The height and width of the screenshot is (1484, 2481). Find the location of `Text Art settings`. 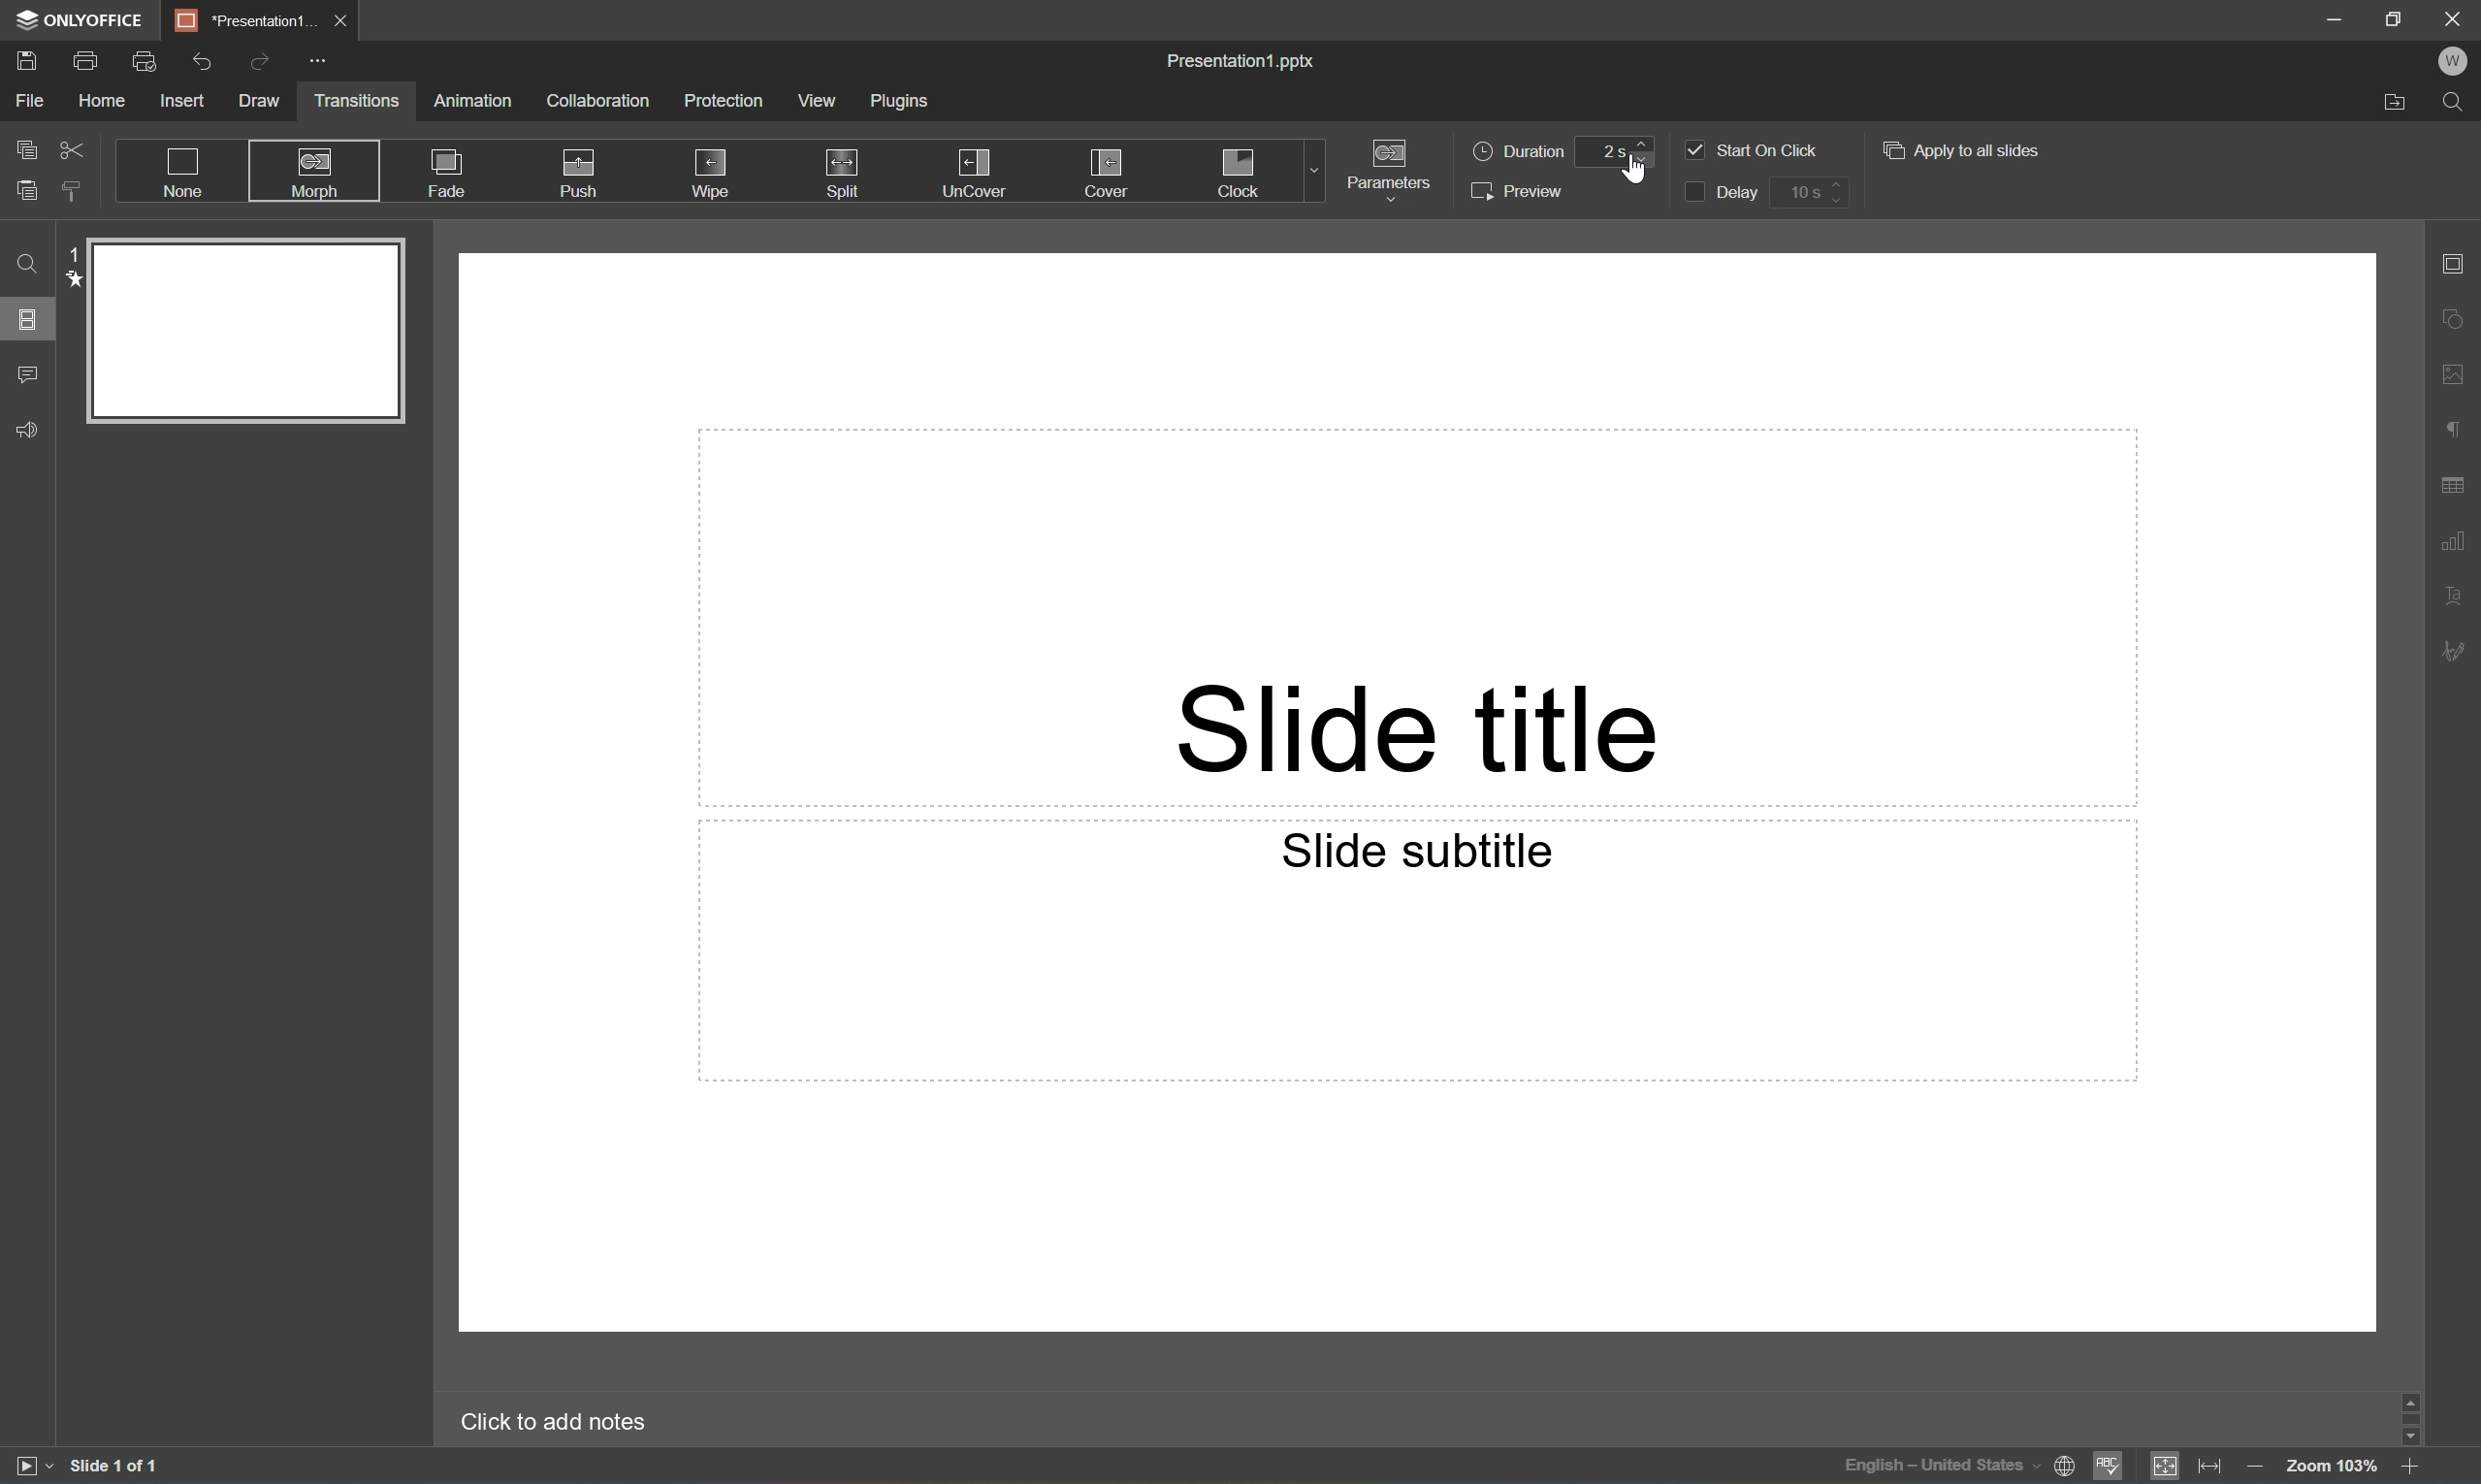

Text Art settings is located at coordinates (2461, 598).